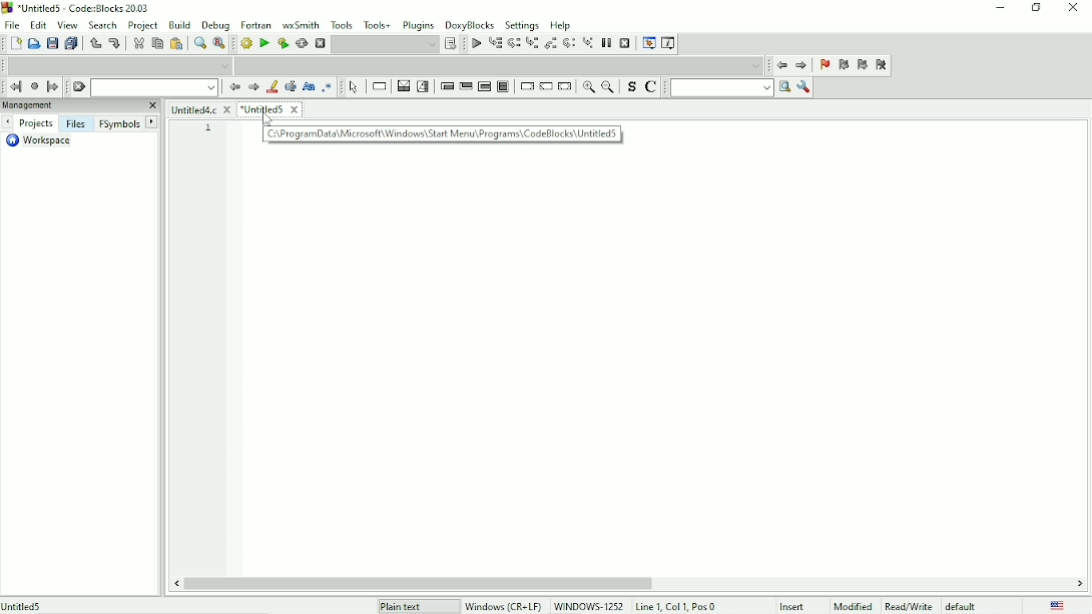 The height and width of the screenshot is (614, 1092). I want to click on C\ProgramDats\Microsoft\ Windows \ Start Menu\Programs\C odeBlocks\Untitled 5, so click(442, 134).